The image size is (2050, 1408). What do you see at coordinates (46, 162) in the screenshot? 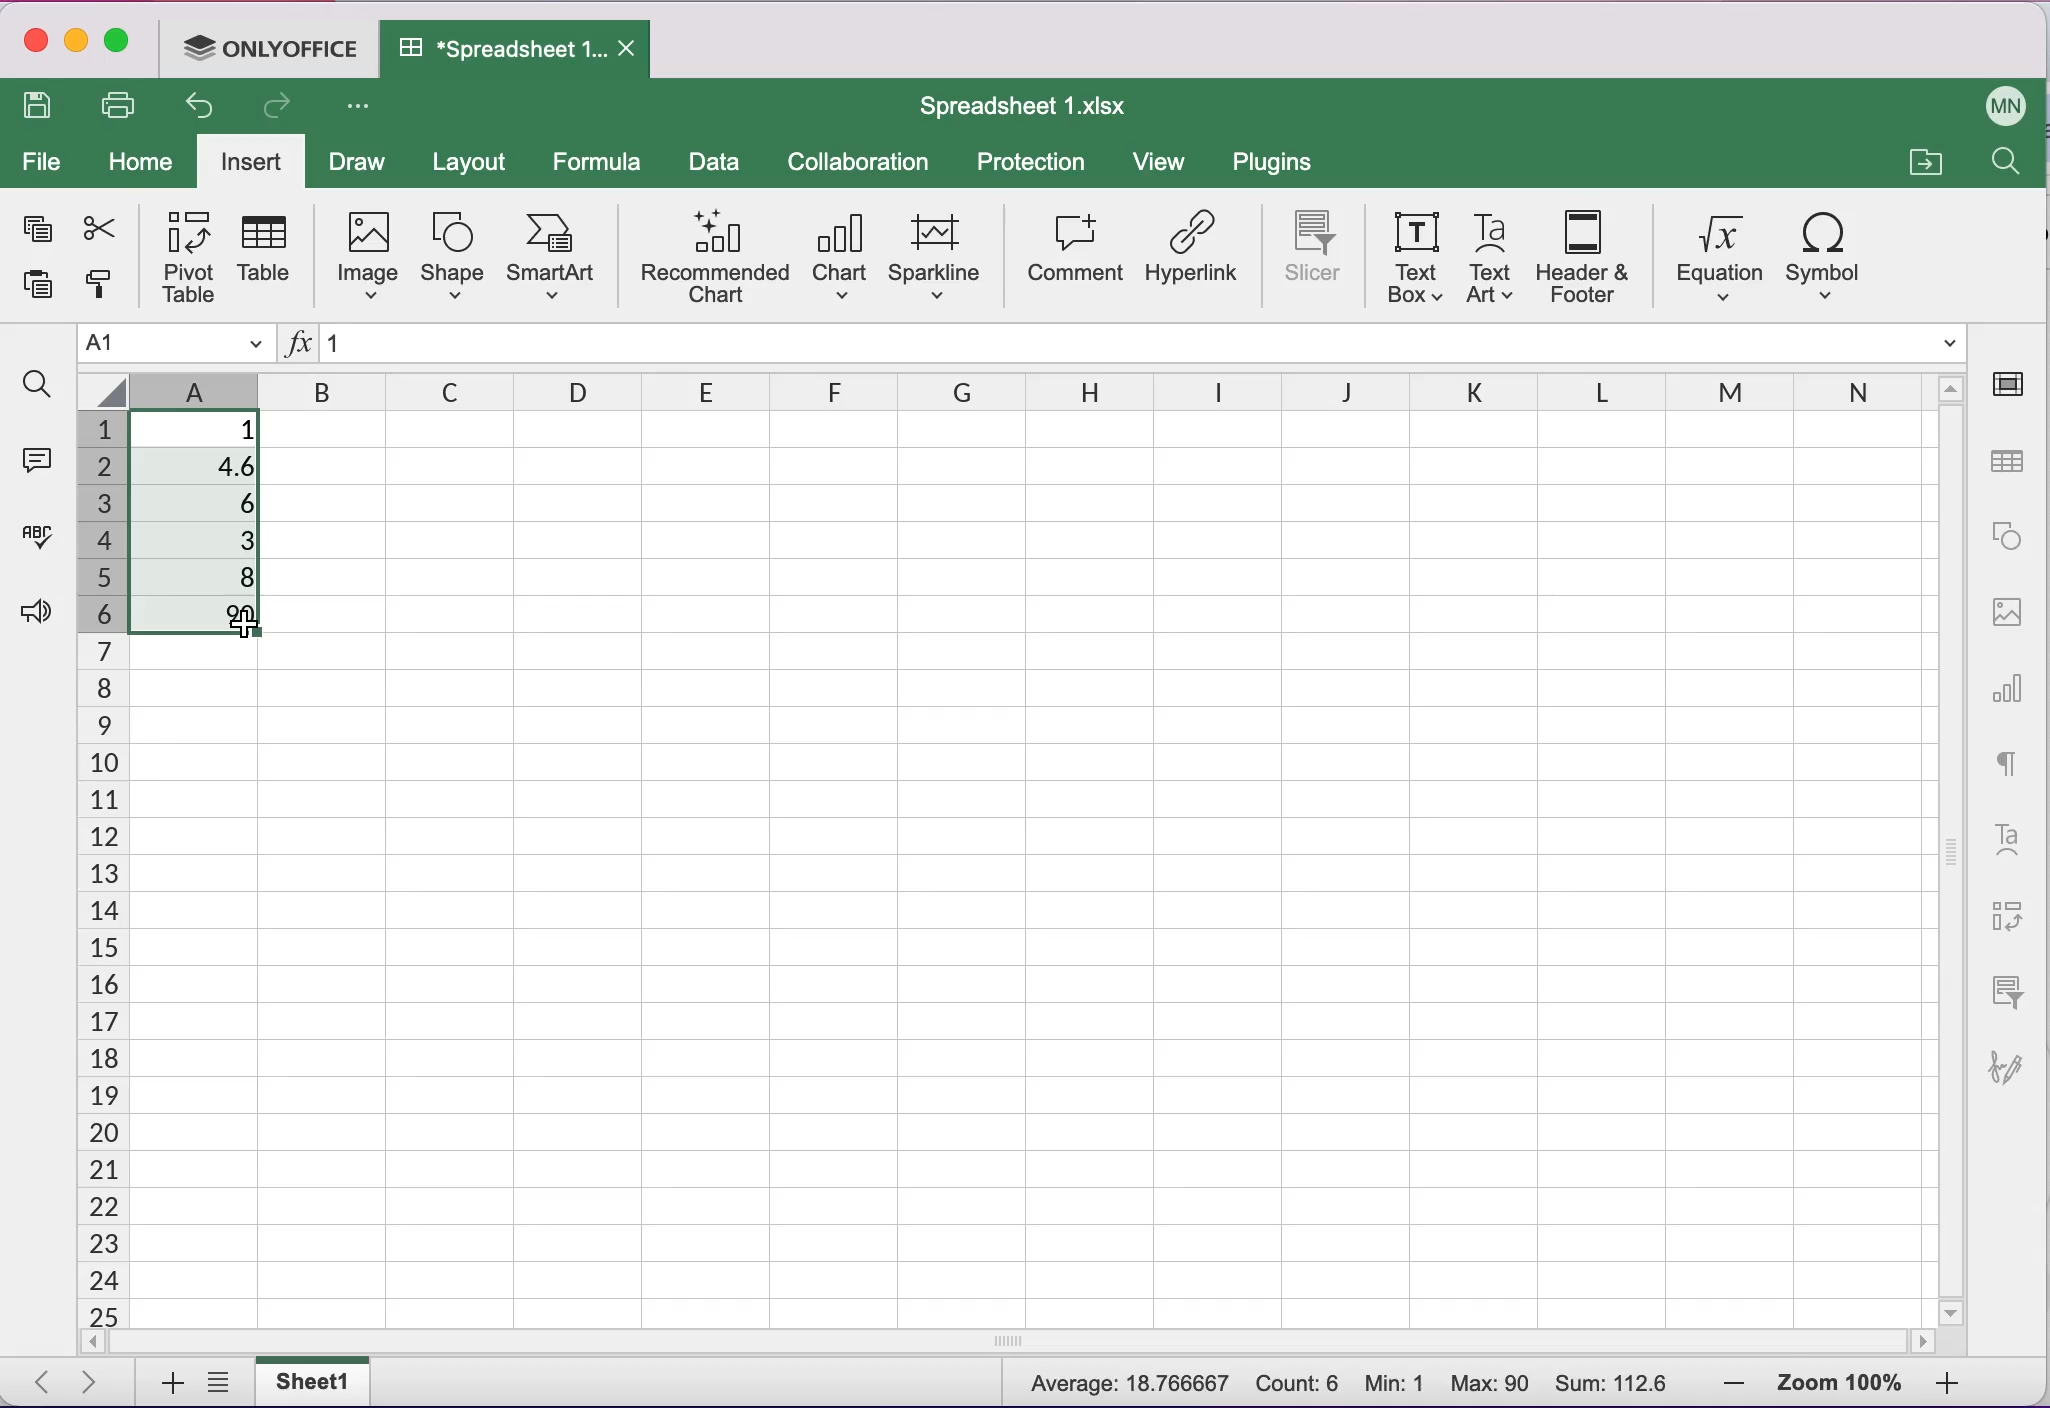
I see `file` at bounding box center [46, 162].